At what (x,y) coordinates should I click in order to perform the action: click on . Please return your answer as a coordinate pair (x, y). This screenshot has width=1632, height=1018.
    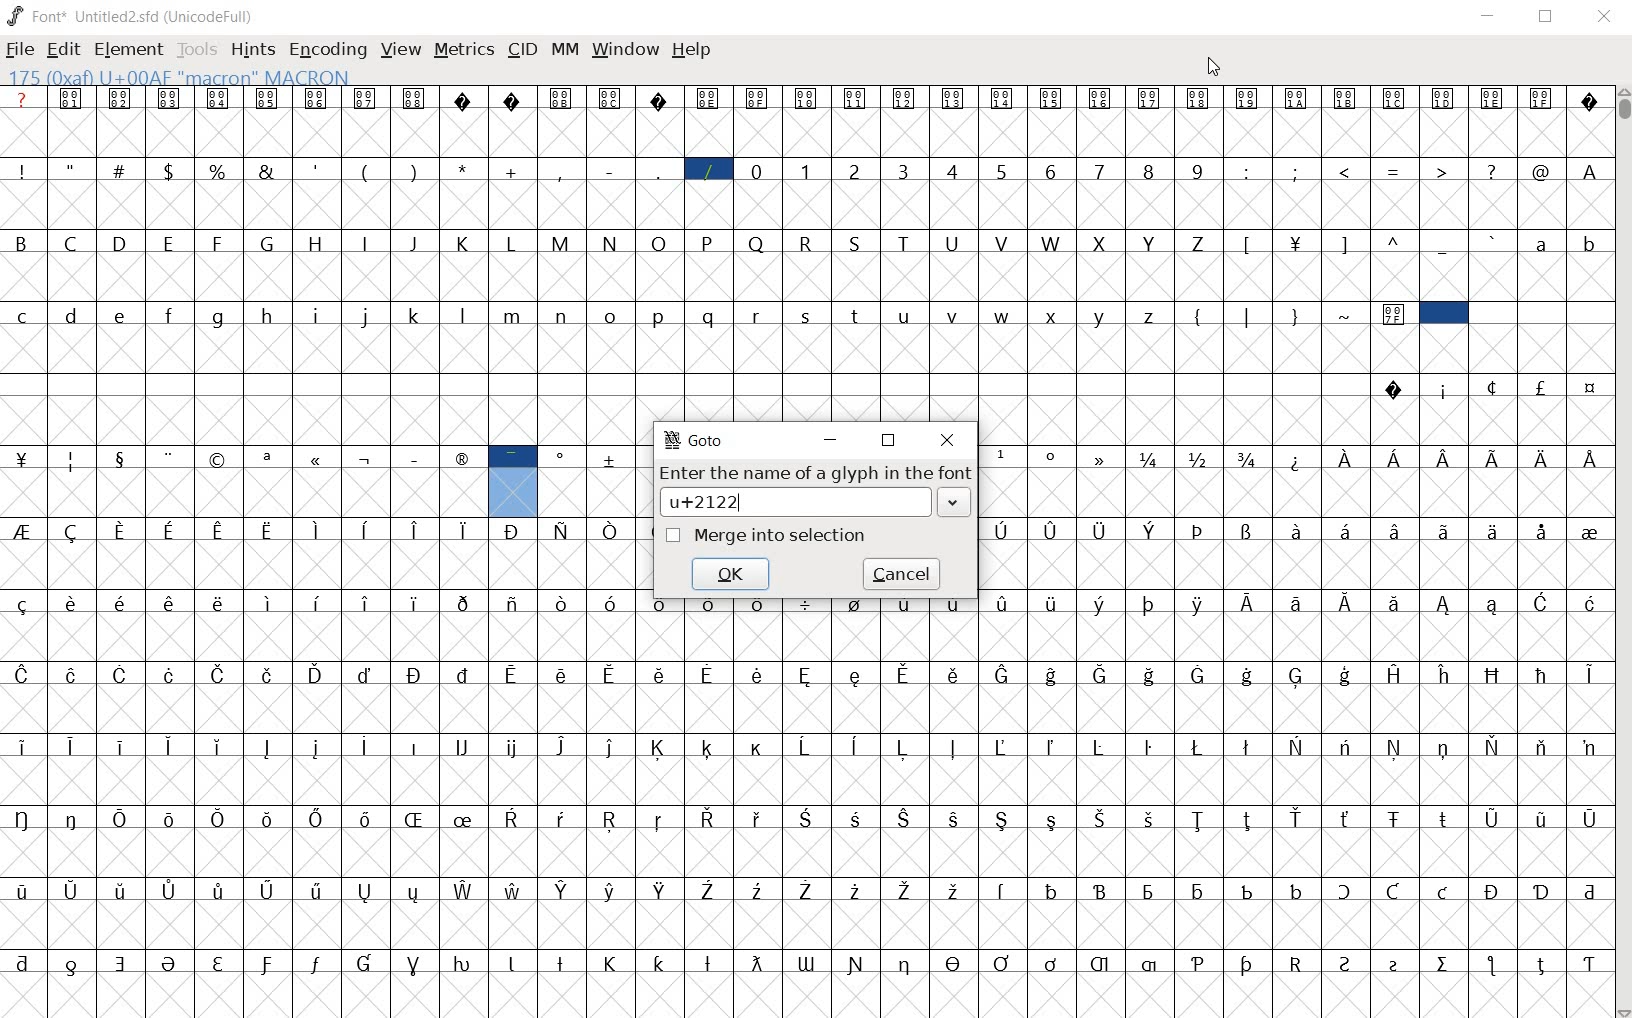
    Looking at the image, I should click on (1295, 483).